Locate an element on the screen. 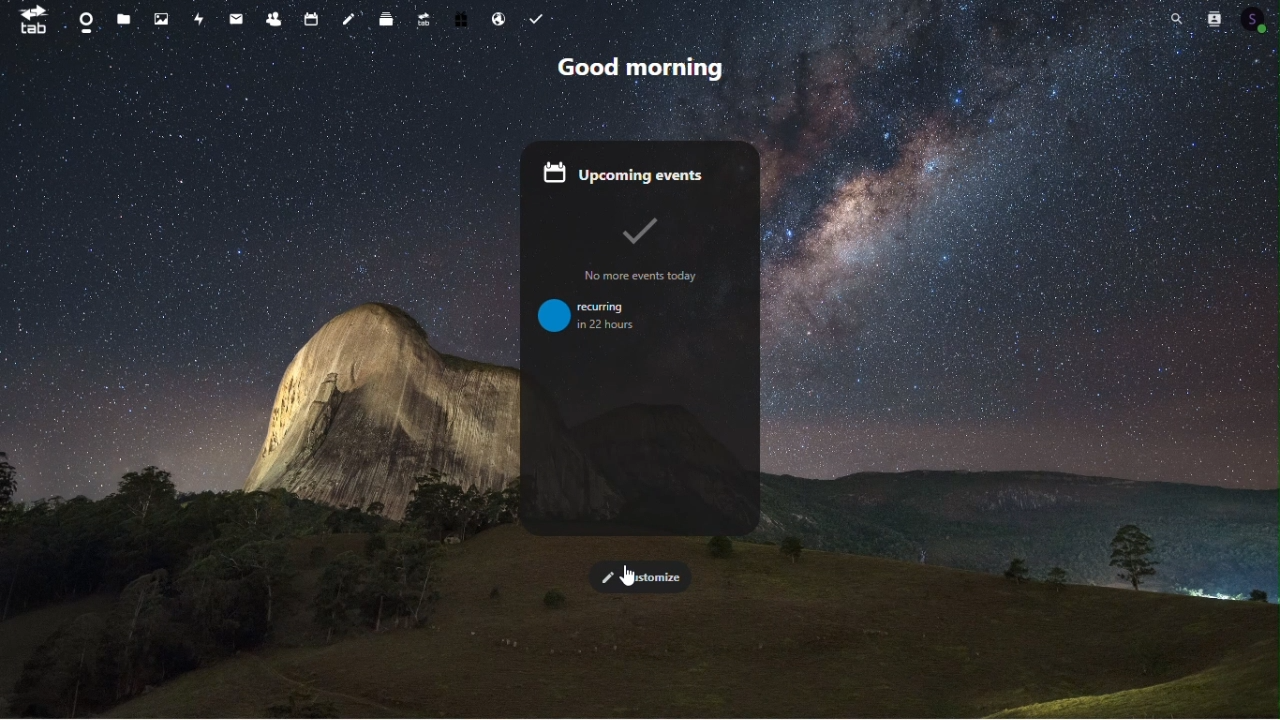 The image size is (1280, 720). Dashboard is located at coordinates (78, 17).